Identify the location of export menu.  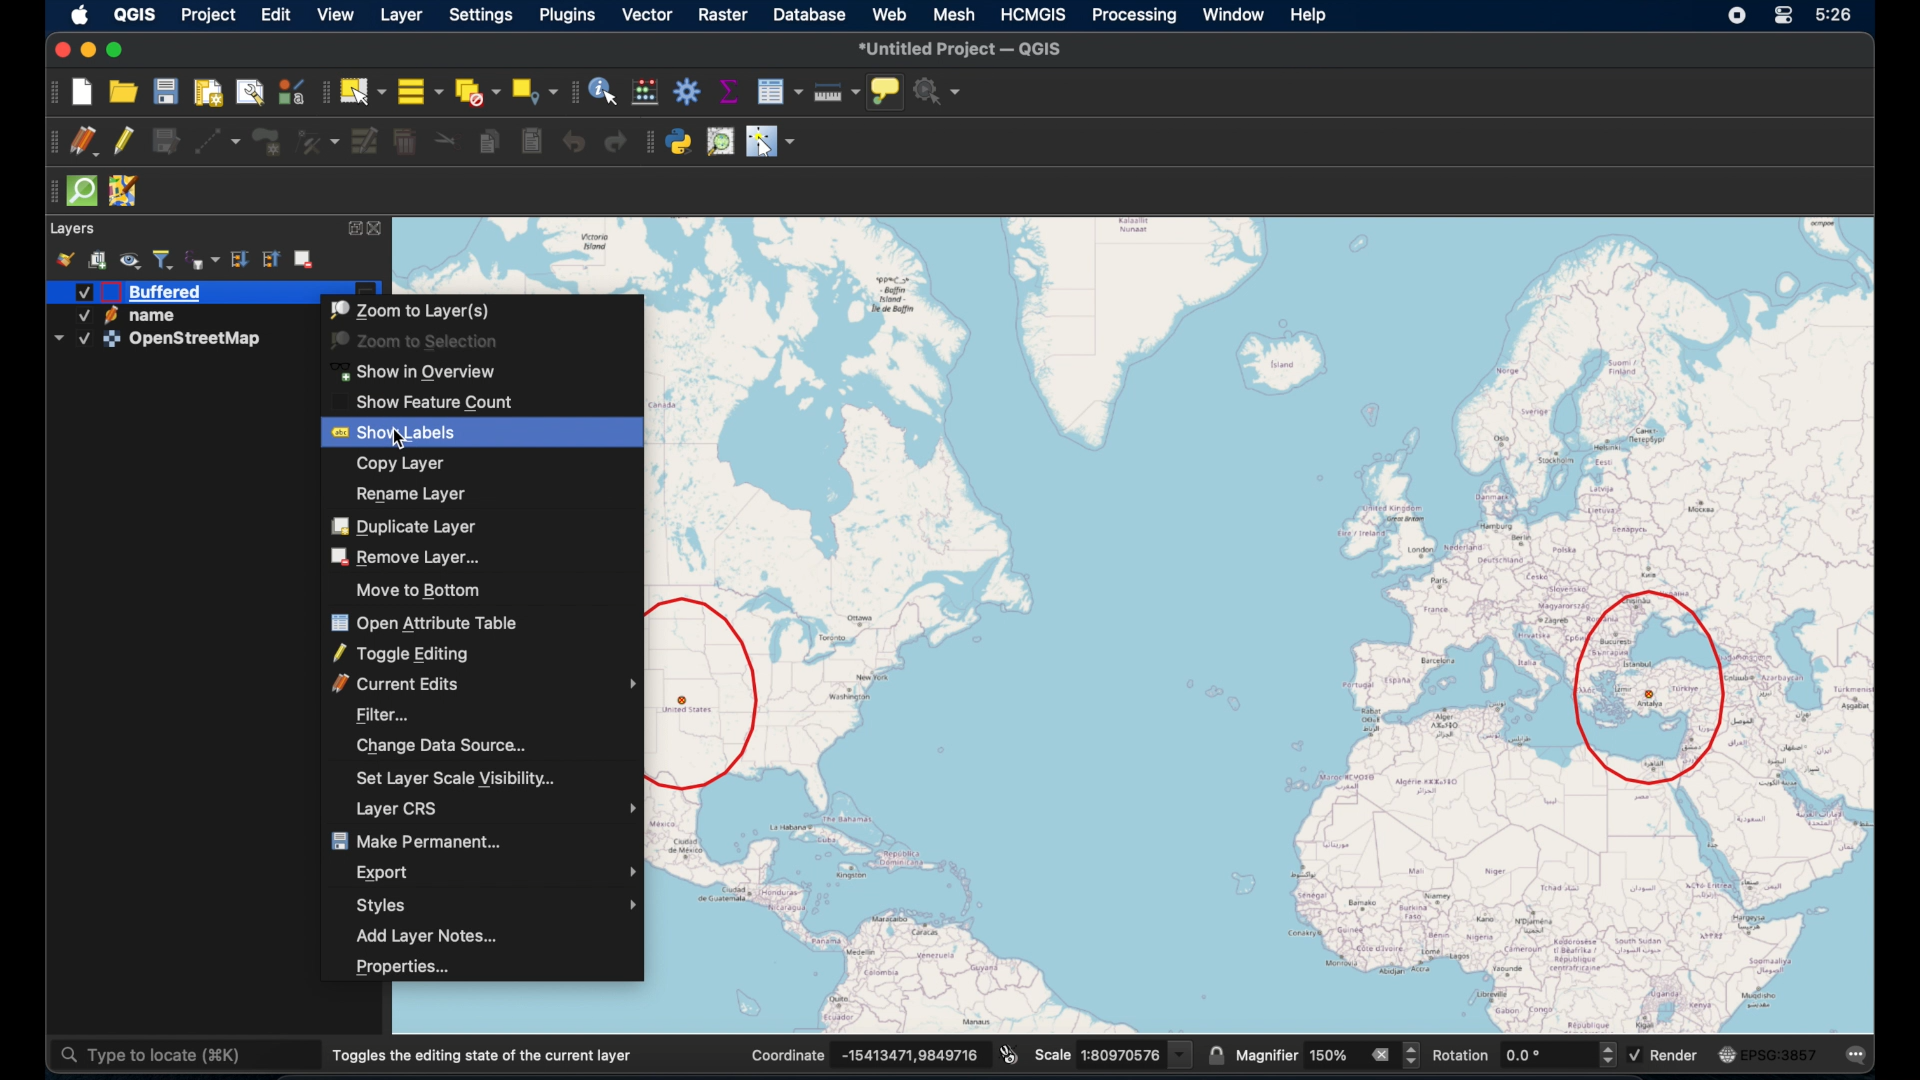
(500, 871).